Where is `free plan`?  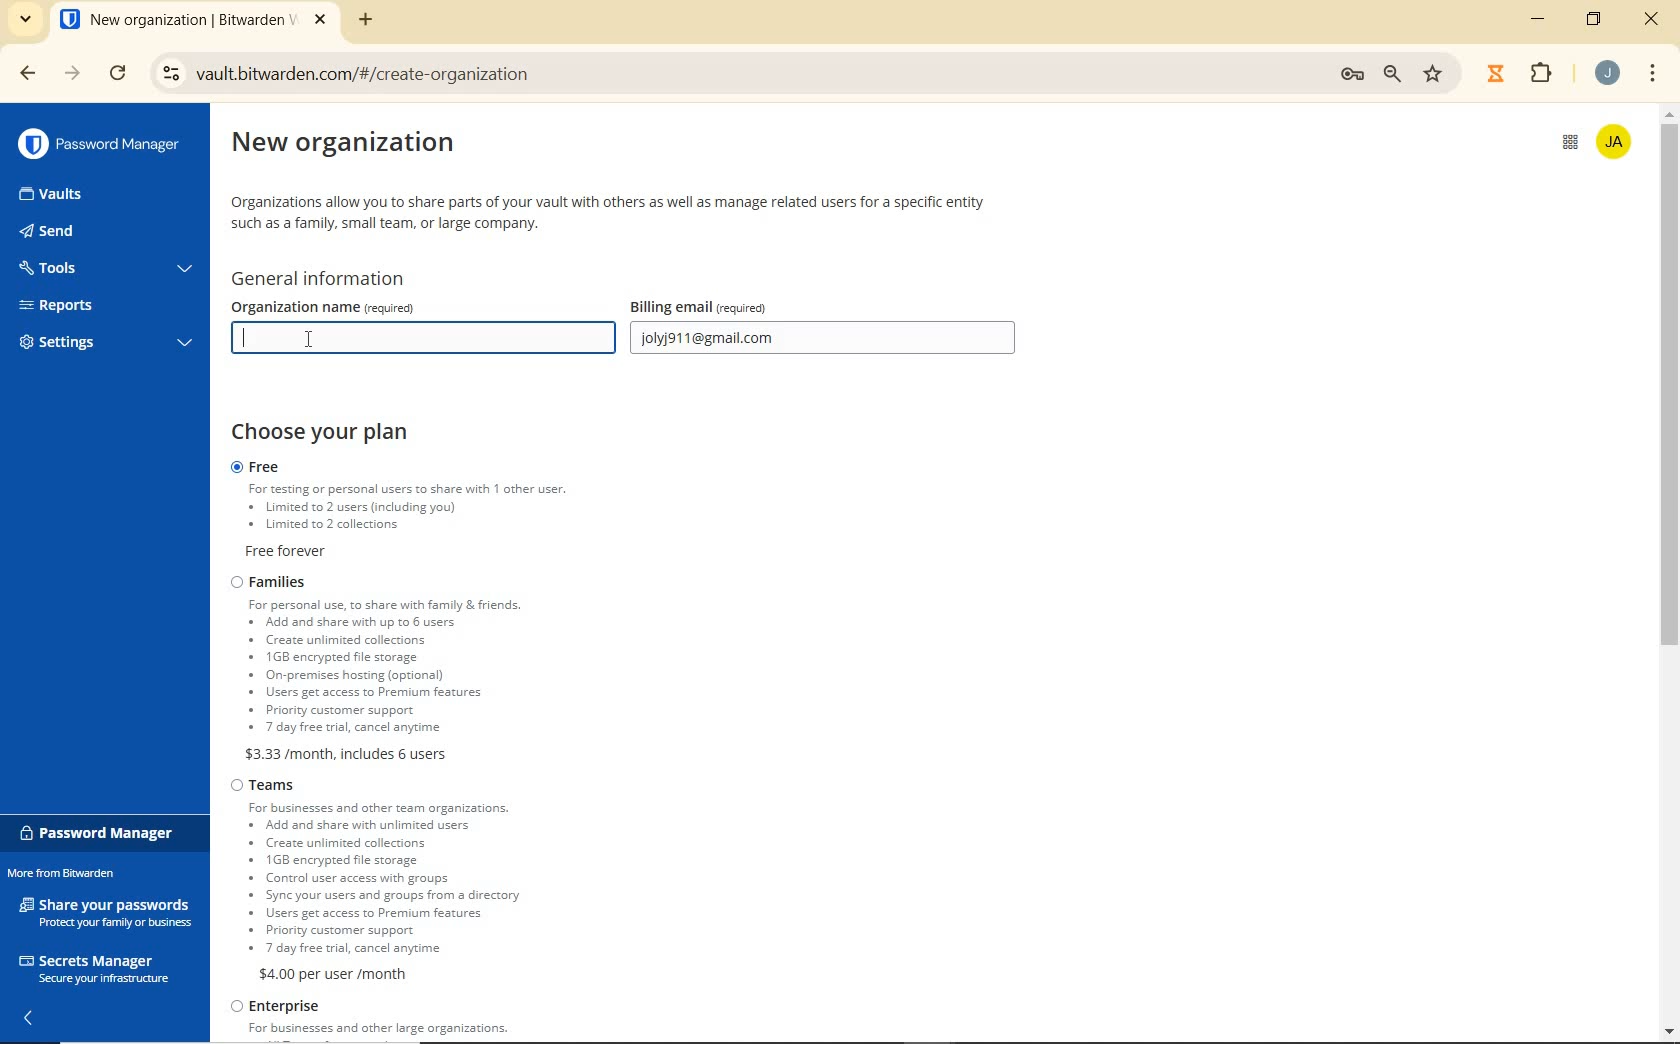
free plan is located at coordinates (432, 511).